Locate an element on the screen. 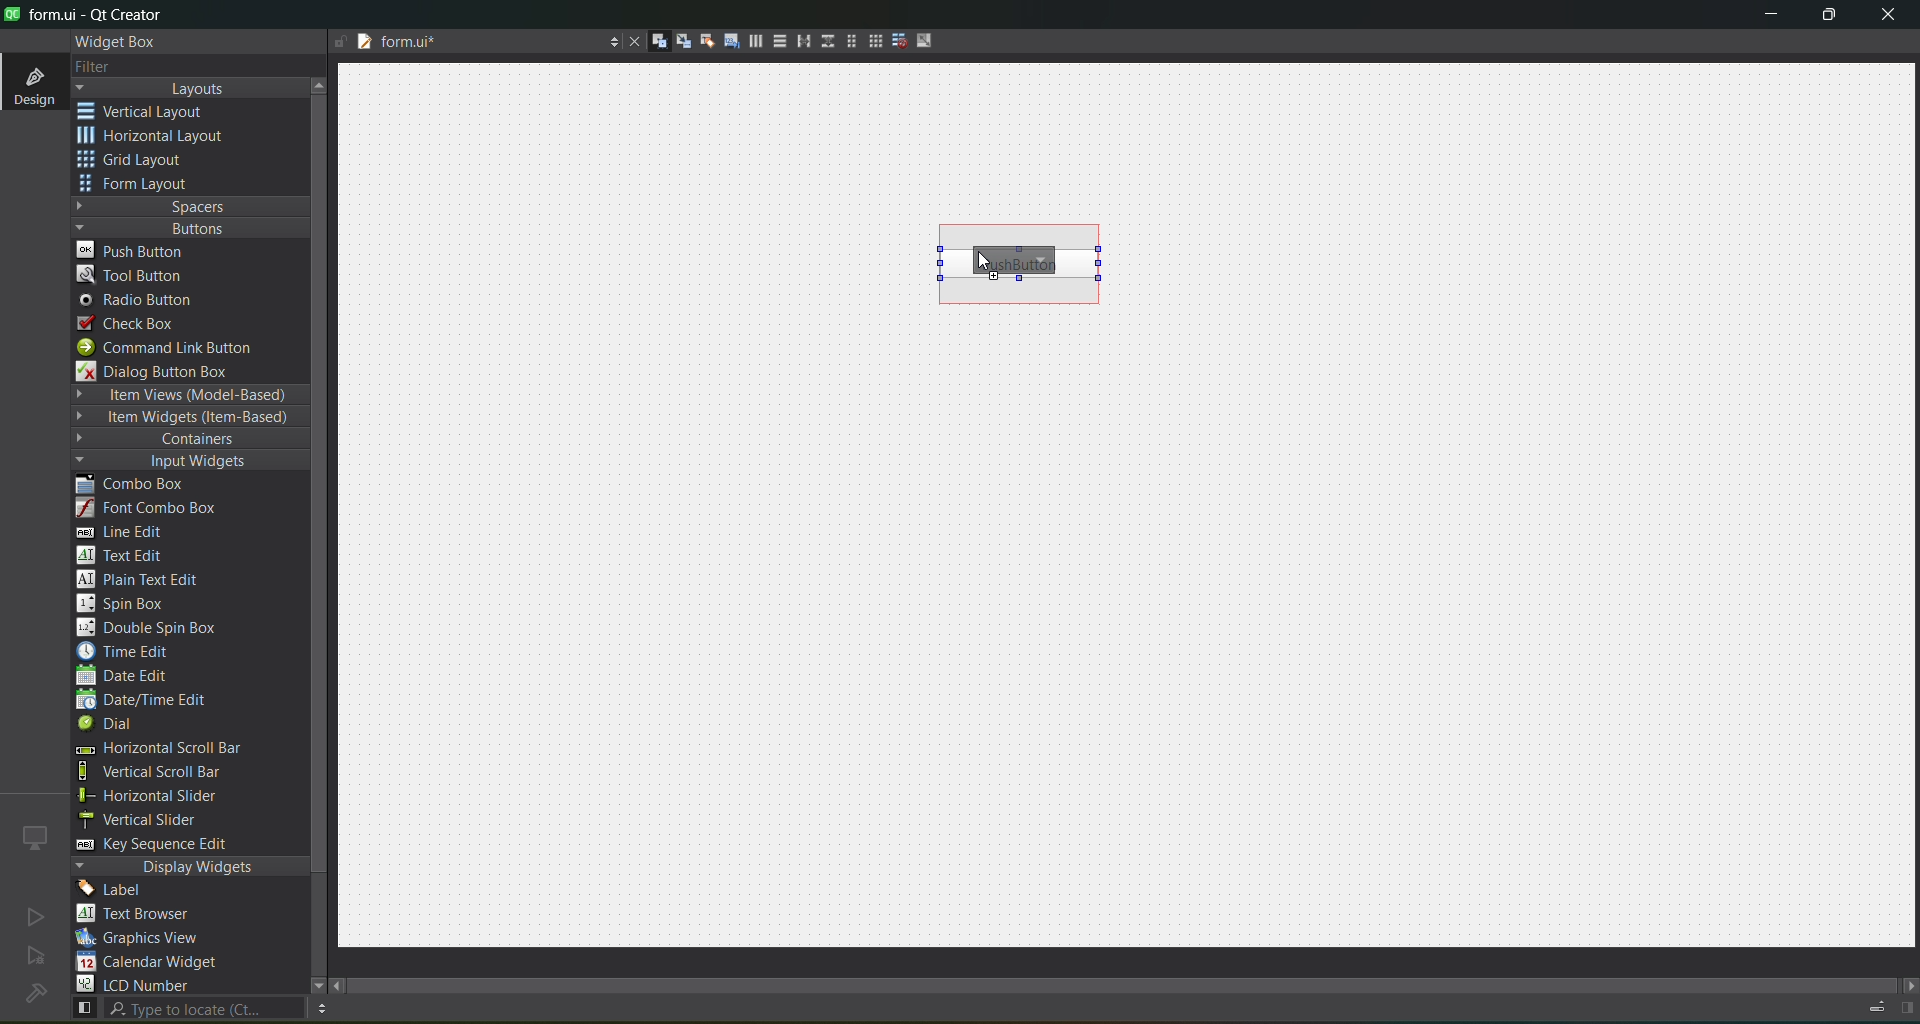  maximize is located at coordinates (1830, 18).